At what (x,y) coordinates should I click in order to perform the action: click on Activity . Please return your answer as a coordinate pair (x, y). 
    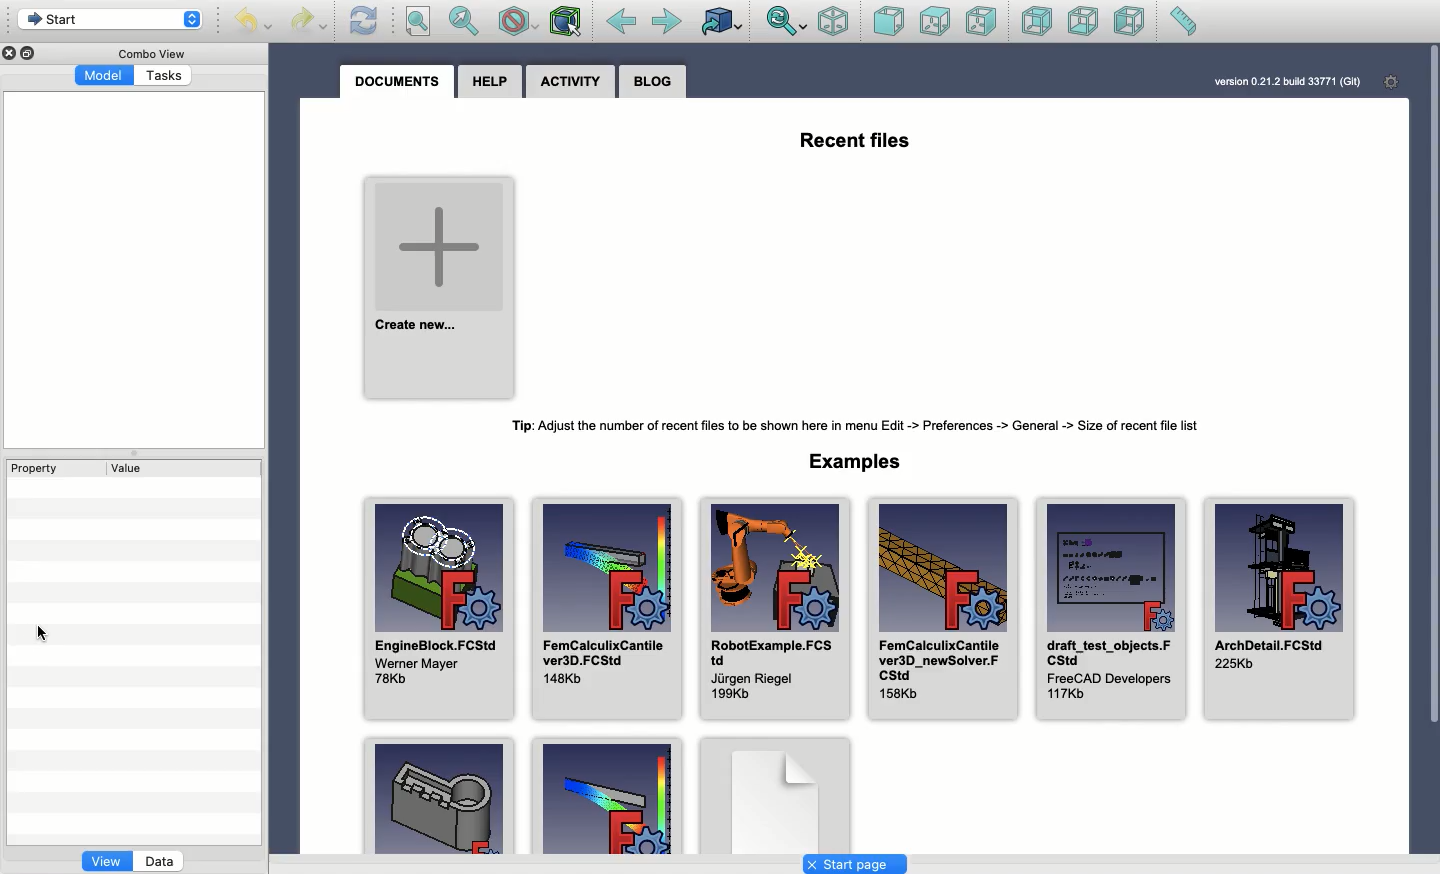
    Looking at the image, I should click on (569, 83).